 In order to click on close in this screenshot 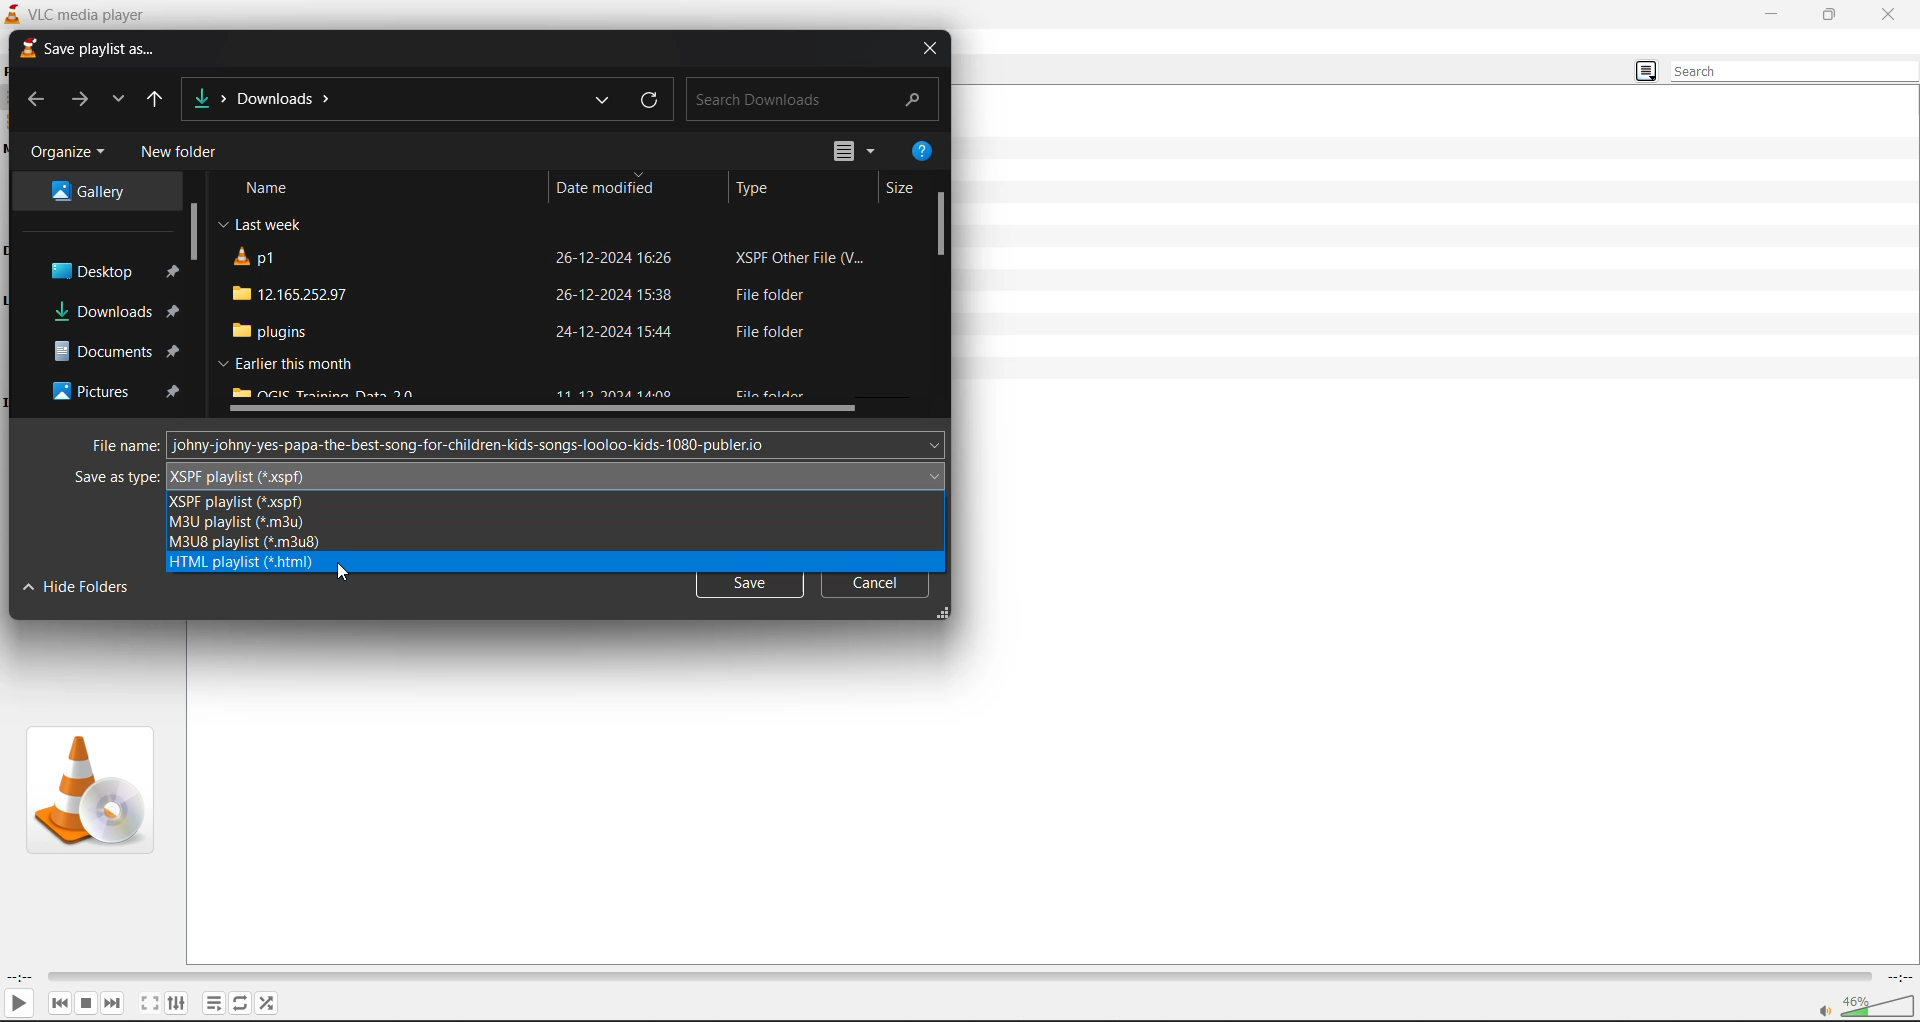, I will do `click(927, 50)`.